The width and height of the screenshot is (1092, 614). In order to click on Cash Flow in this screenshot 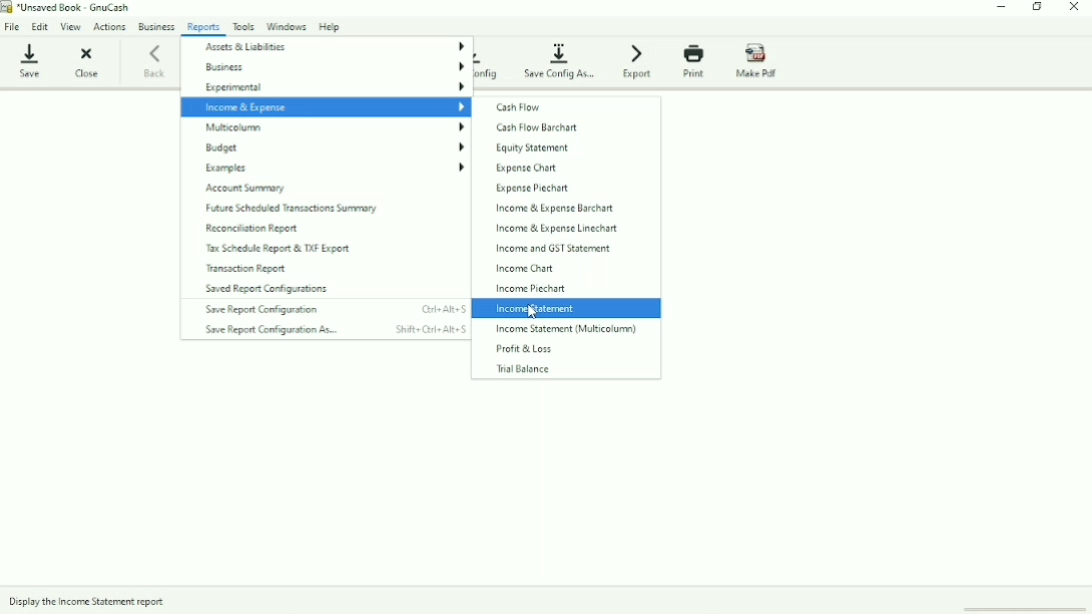, I will do `click(525, 107)`.